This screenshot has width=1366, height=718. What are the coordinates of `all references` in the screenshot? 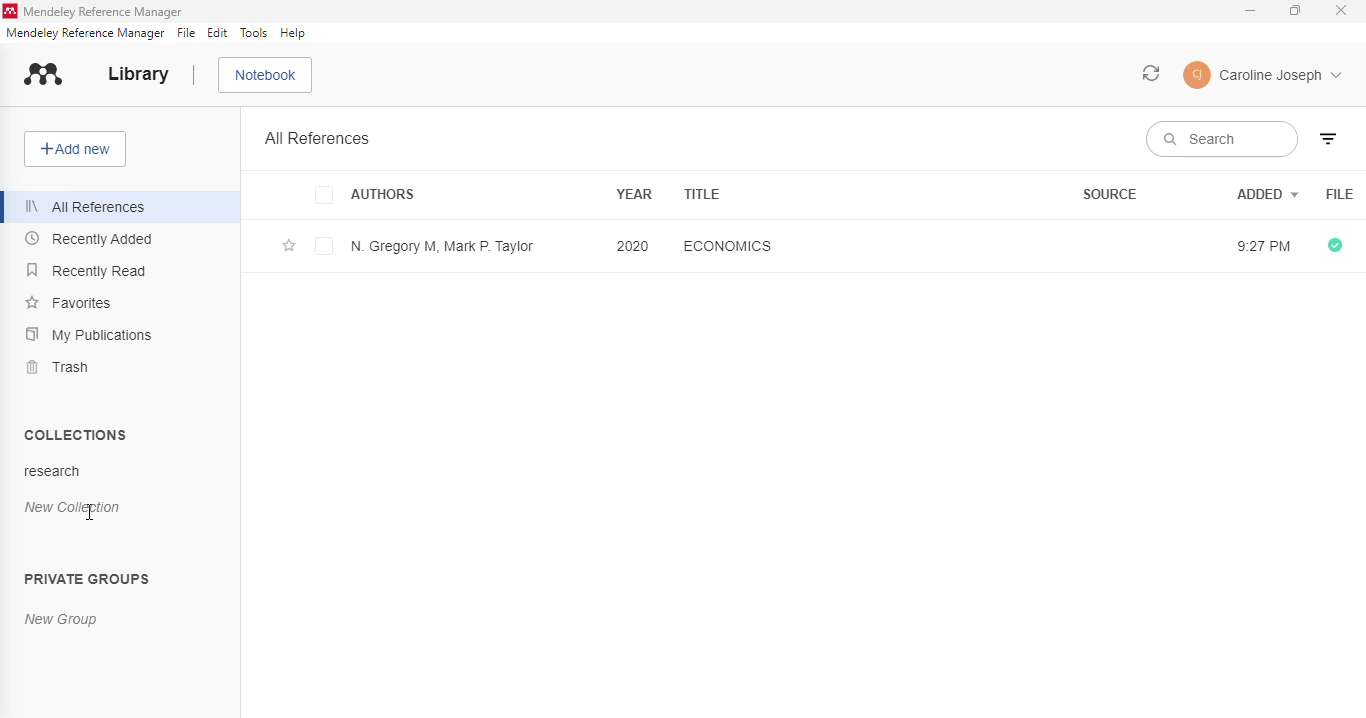 It's located at (89, 207).